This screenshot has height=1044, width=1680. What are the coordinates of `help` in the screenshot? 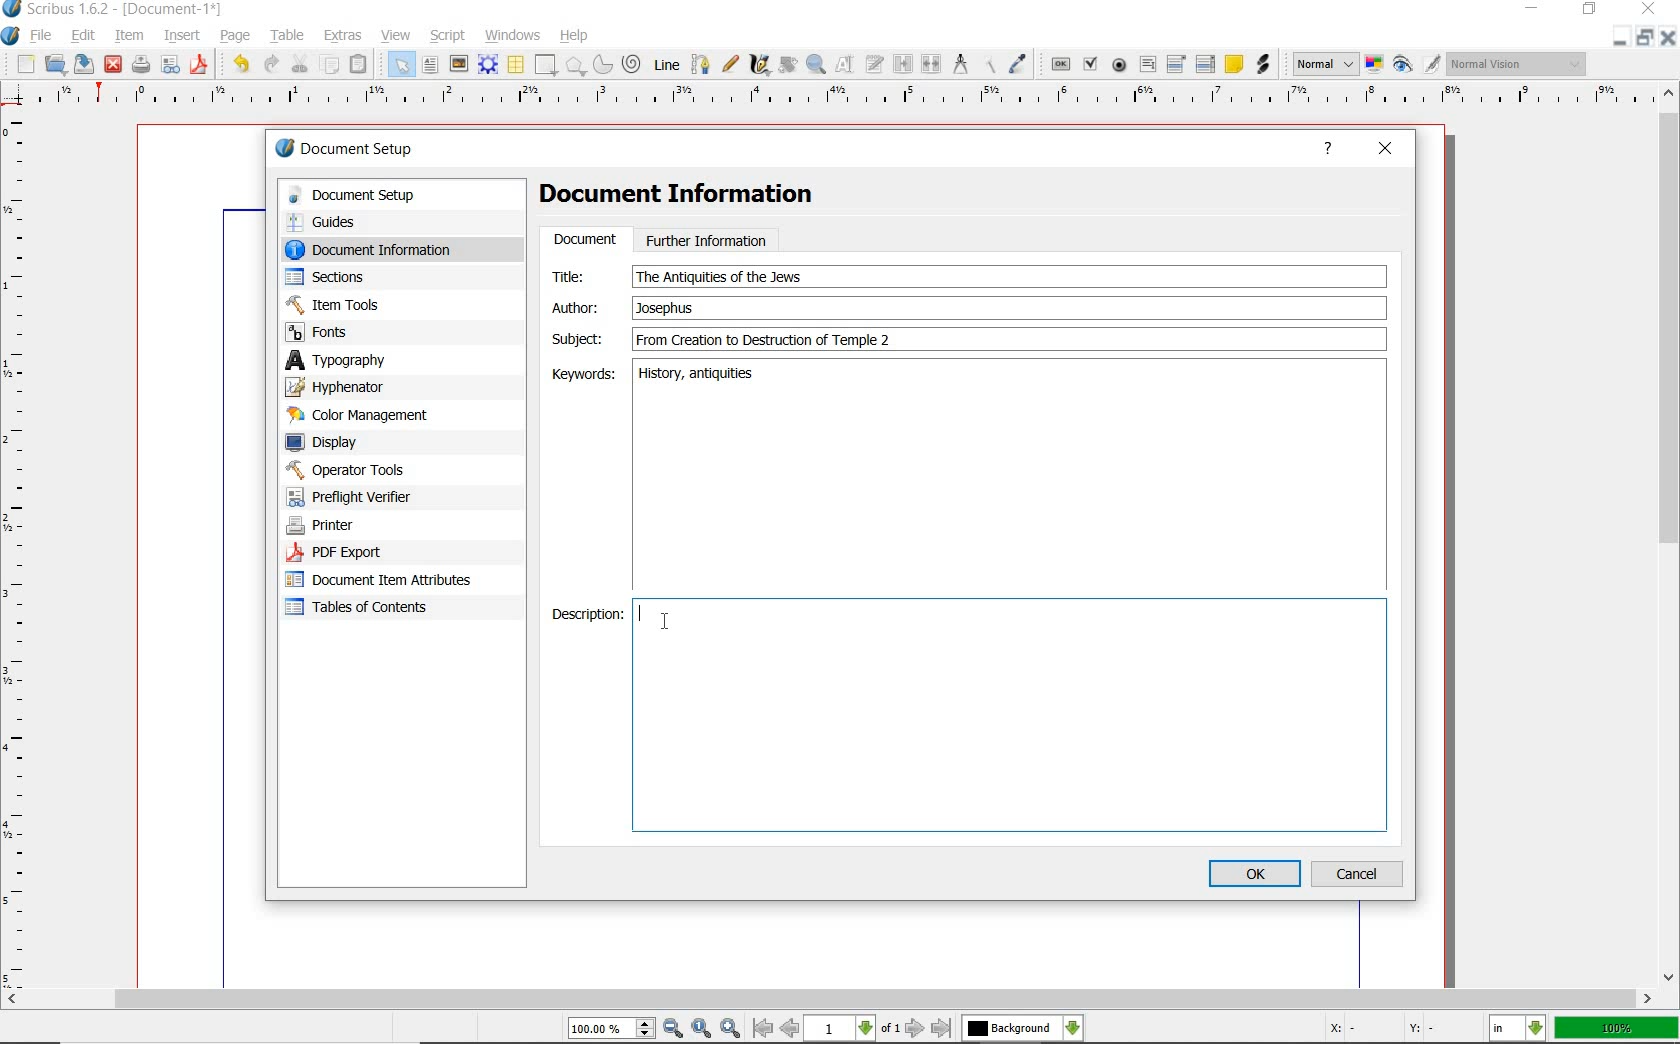 It's located at (1328, 151).